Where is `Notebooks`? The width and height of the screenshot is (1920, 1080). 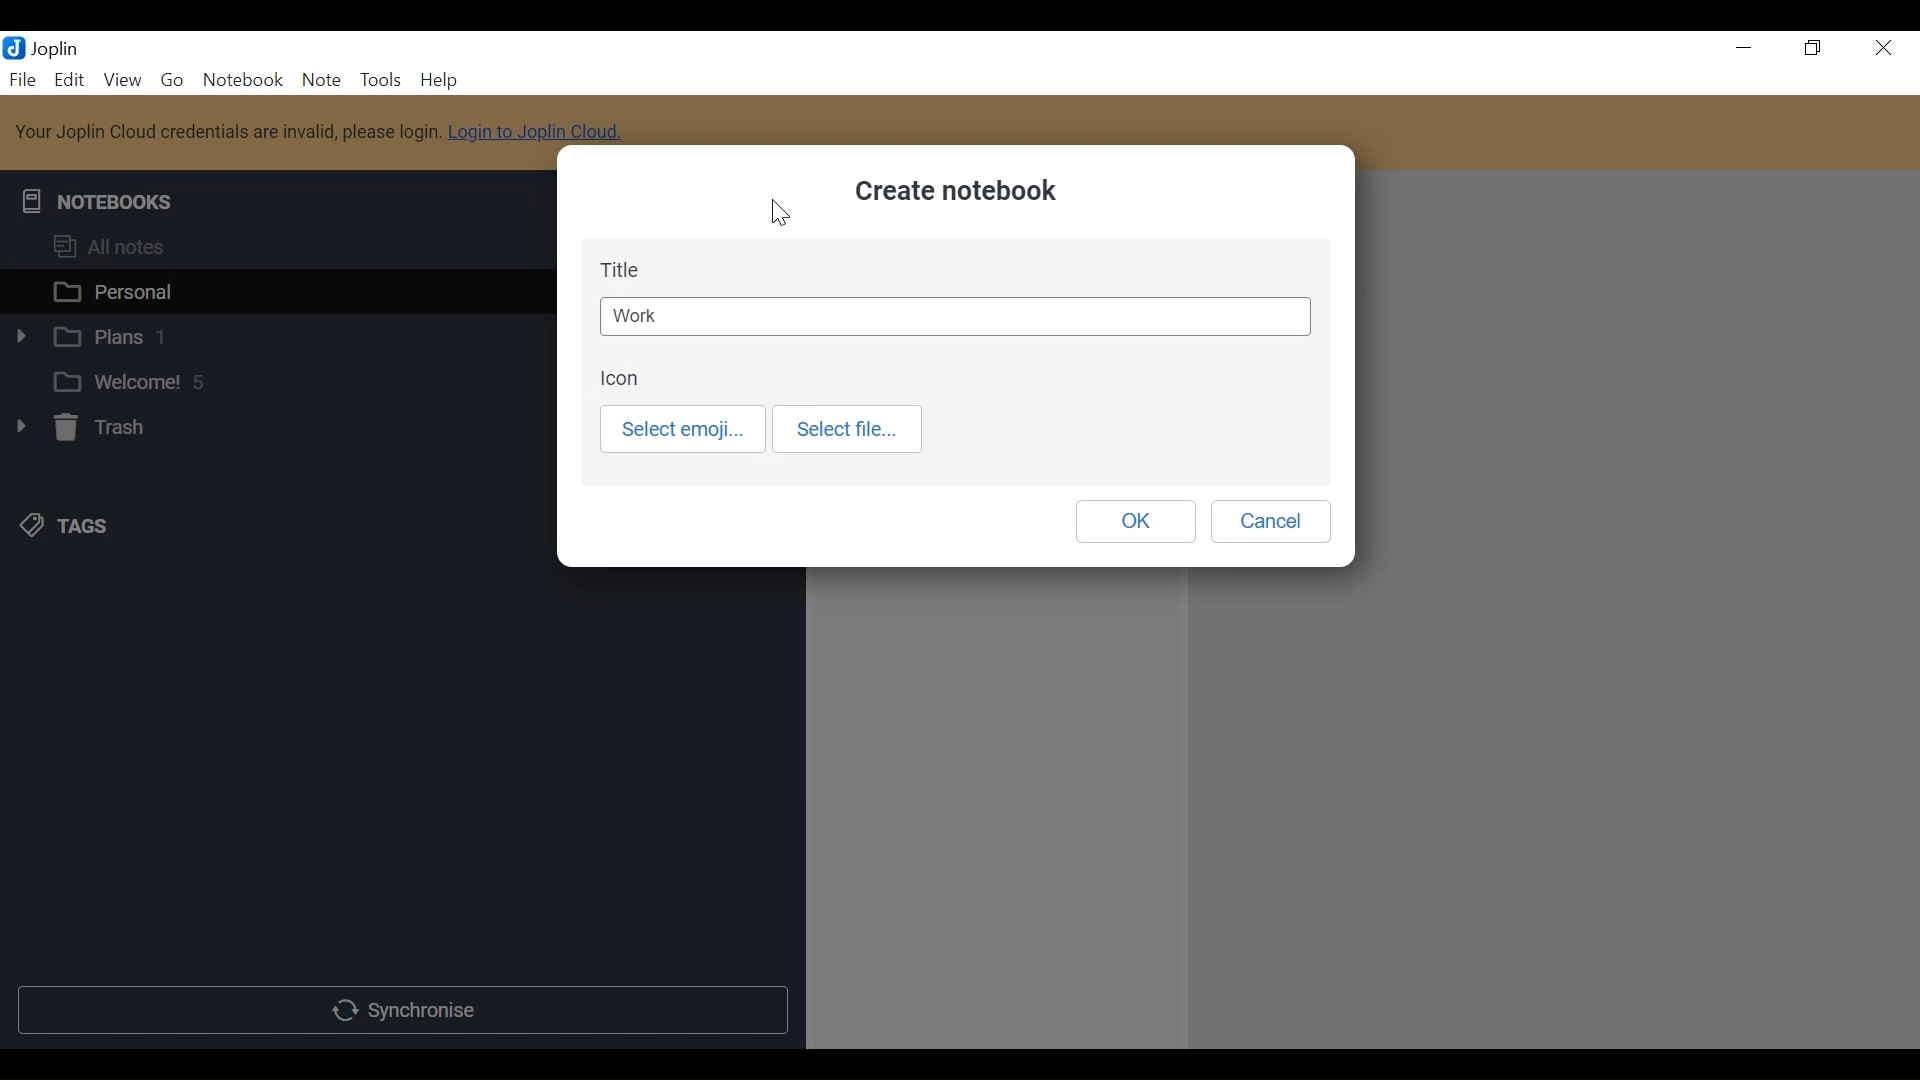
Notebooks is located at coordinates (103, 203).